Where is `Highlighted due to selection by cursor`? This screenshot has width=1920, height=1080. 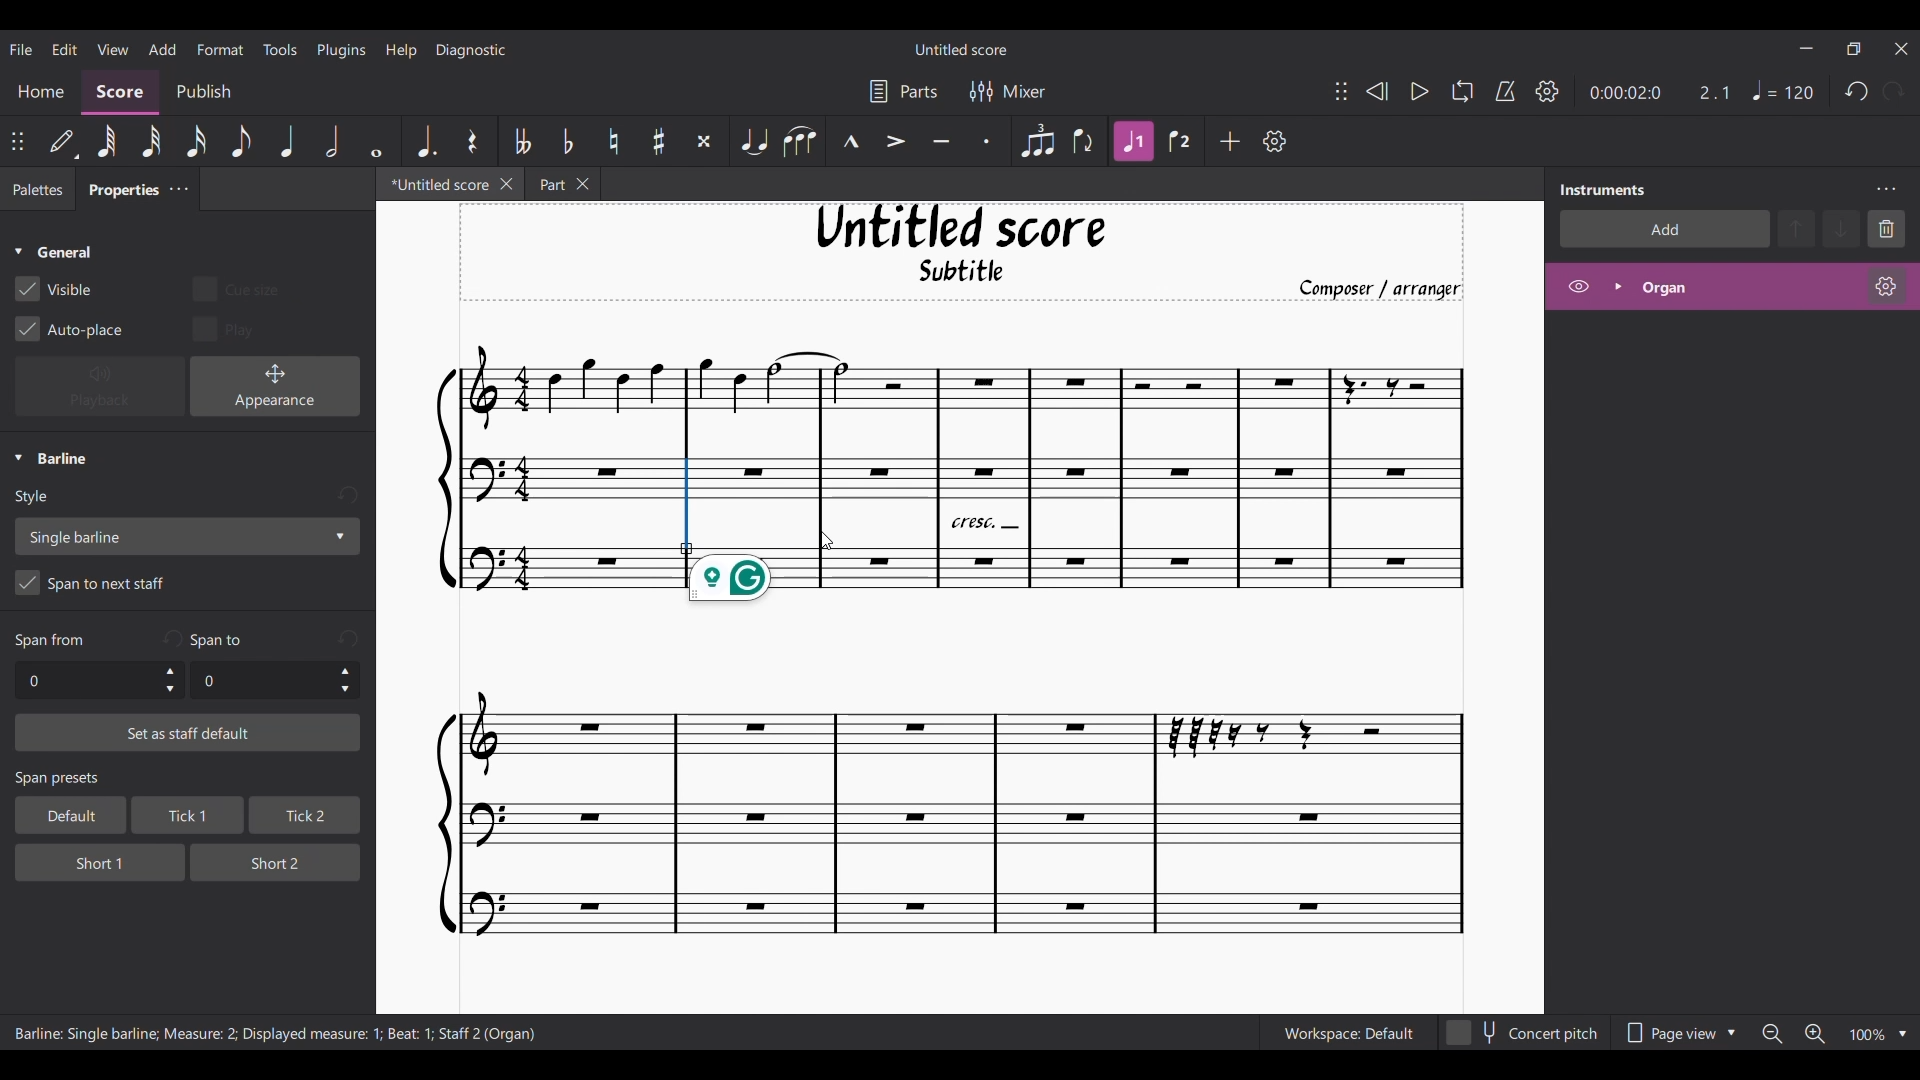
Highlighted due to selection by cursor is located at coordinates (687, 507).